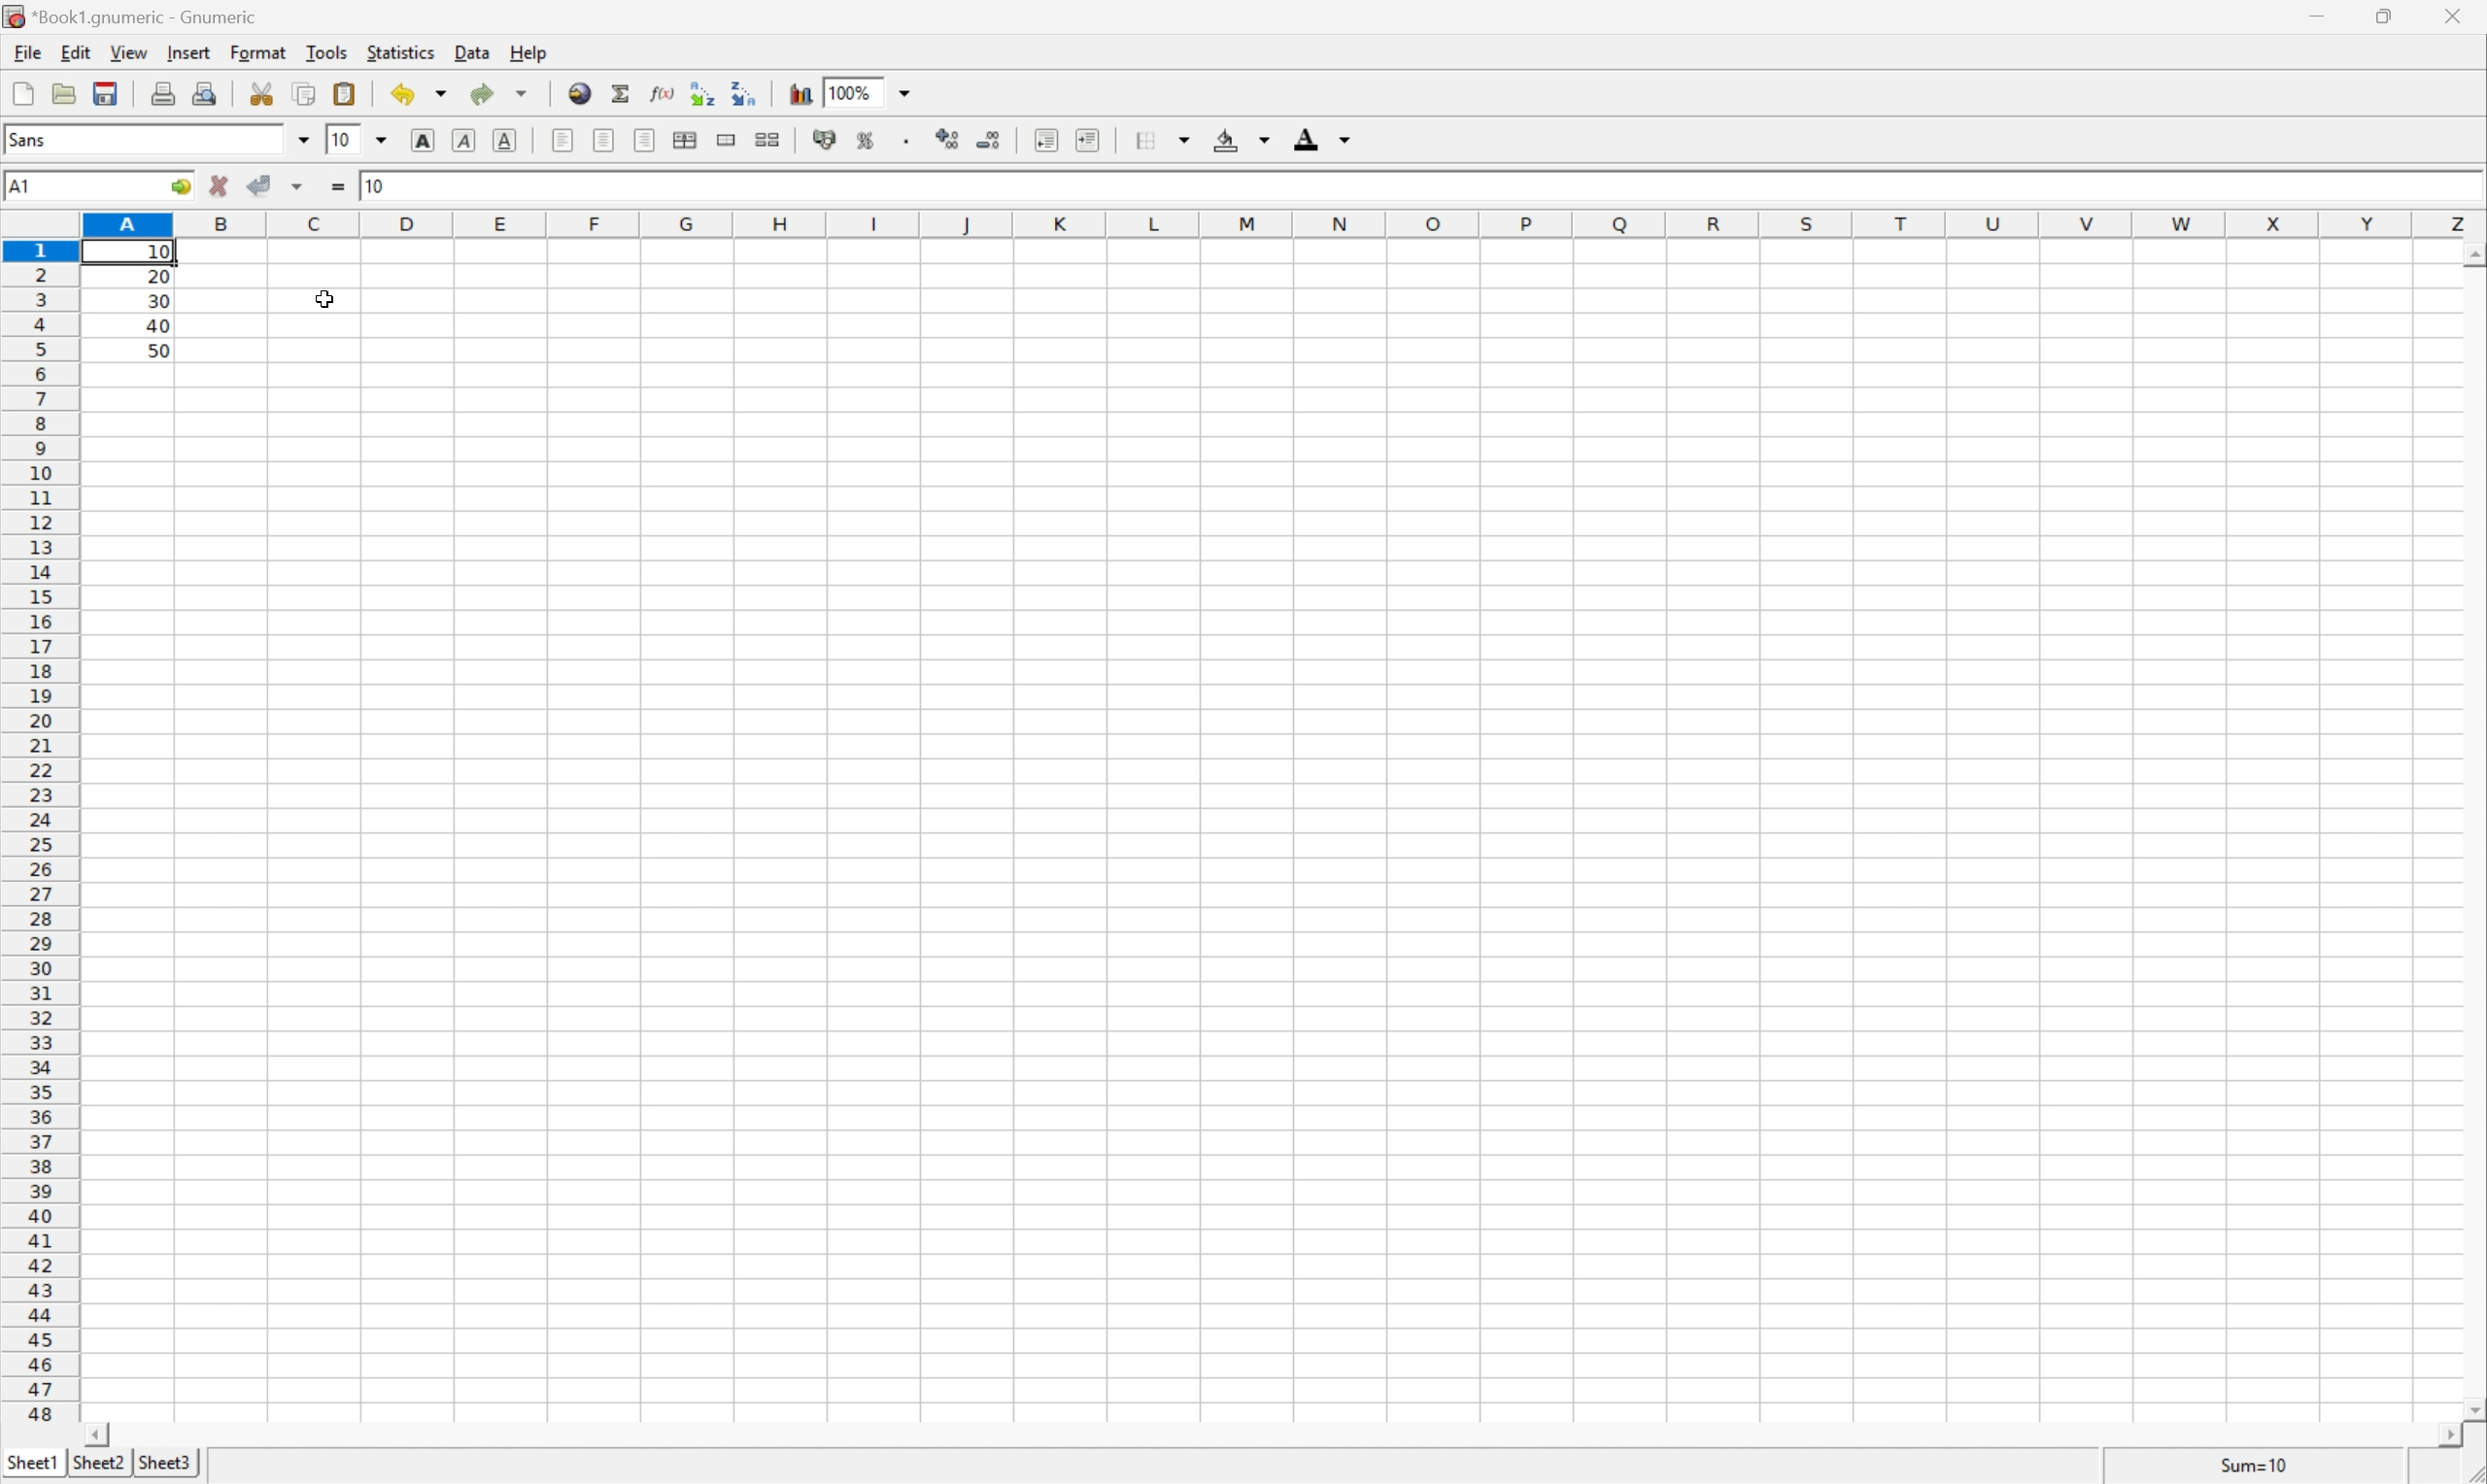 The height and width of the screenshot is (1484, 2487). I want to click on cancel change, so click(219, 189).